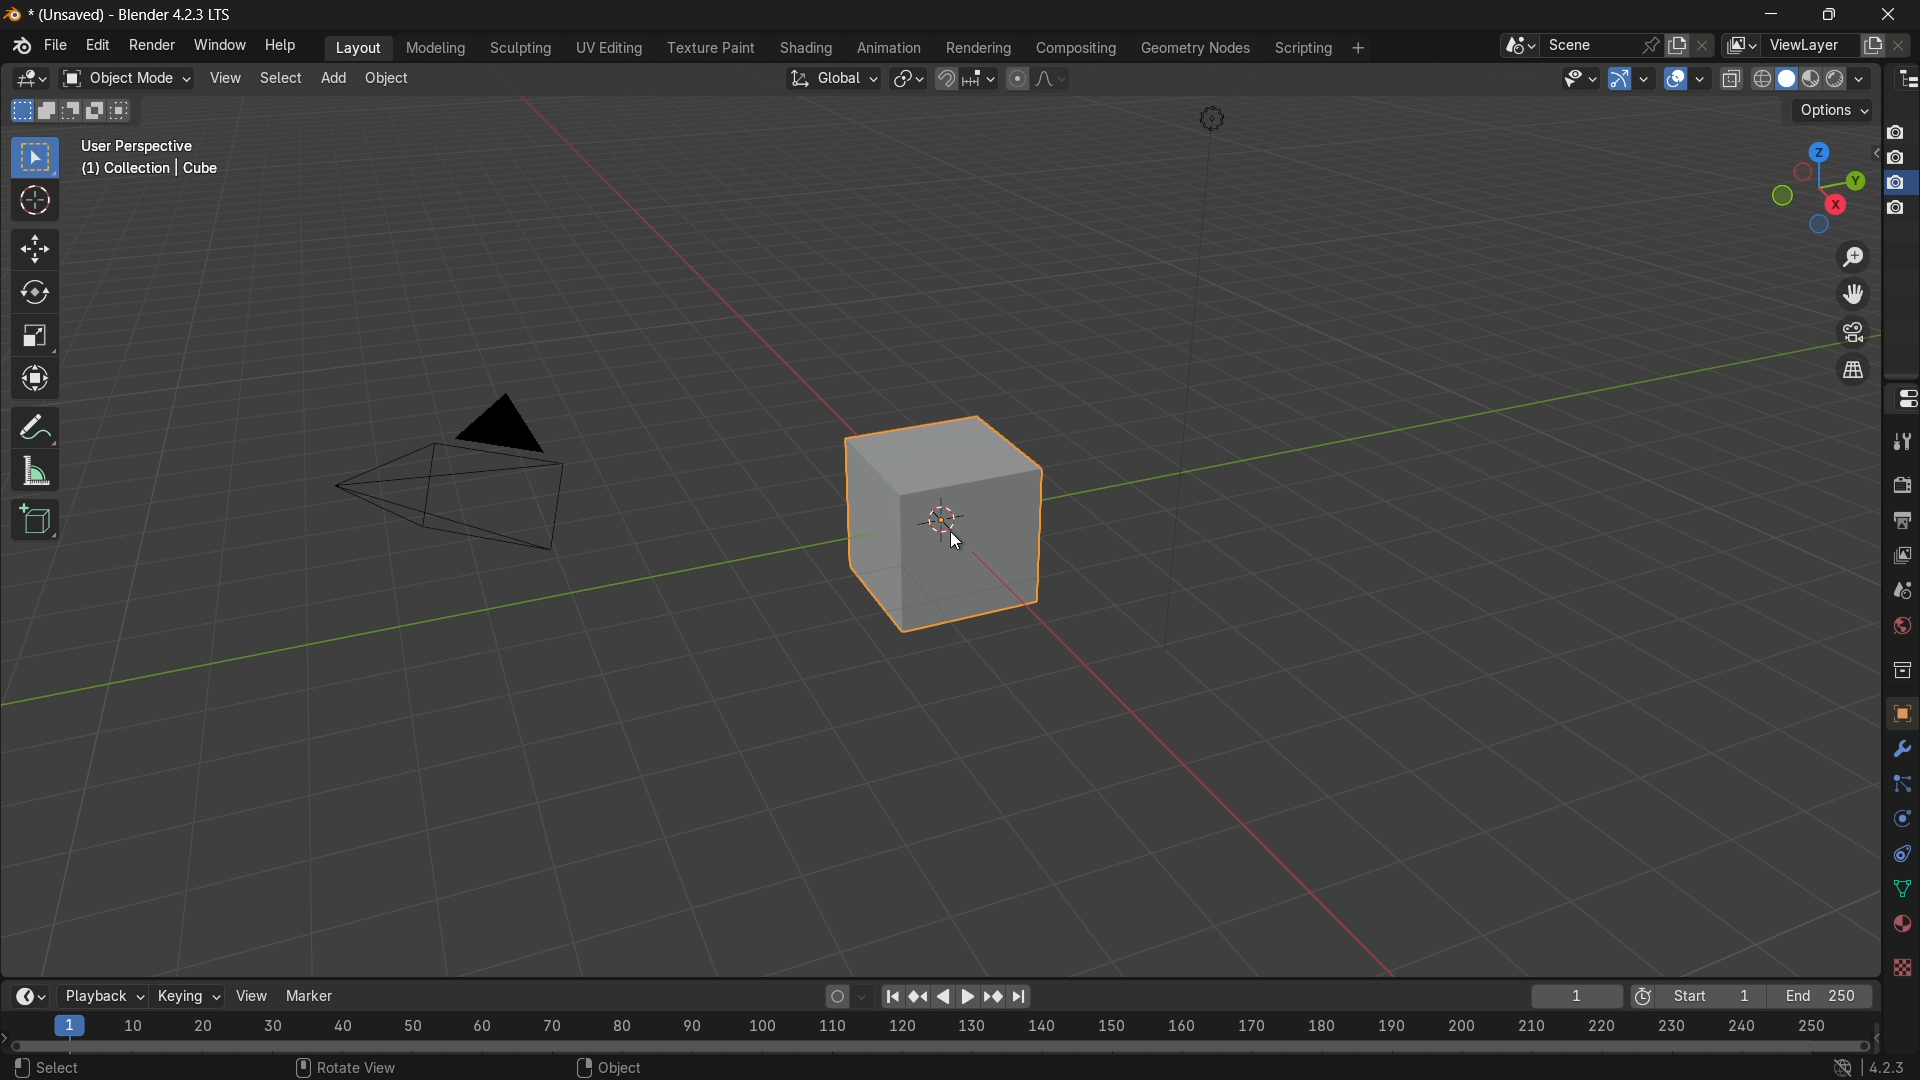  Describe the element at coordinates (464, 475) in the screenshot. I see `camera` at that location.